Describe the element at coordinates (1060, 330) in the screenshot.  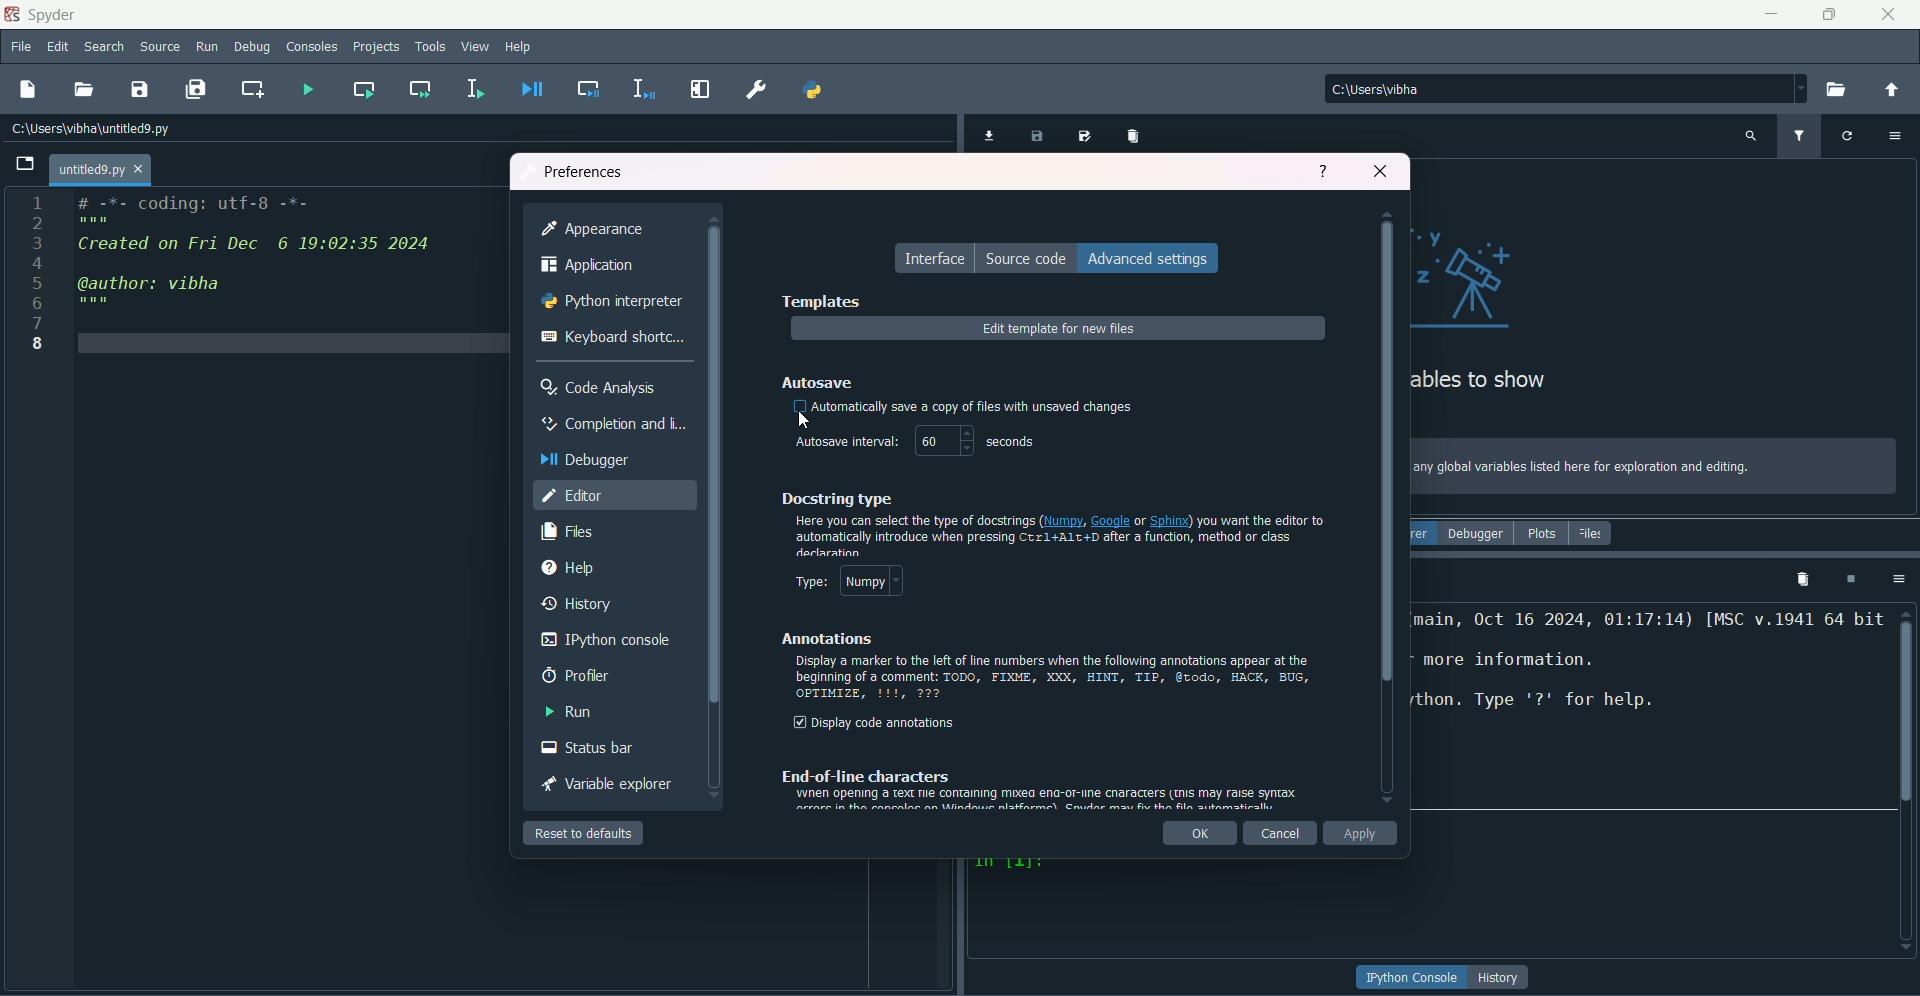
I see `edit templates` at that location.